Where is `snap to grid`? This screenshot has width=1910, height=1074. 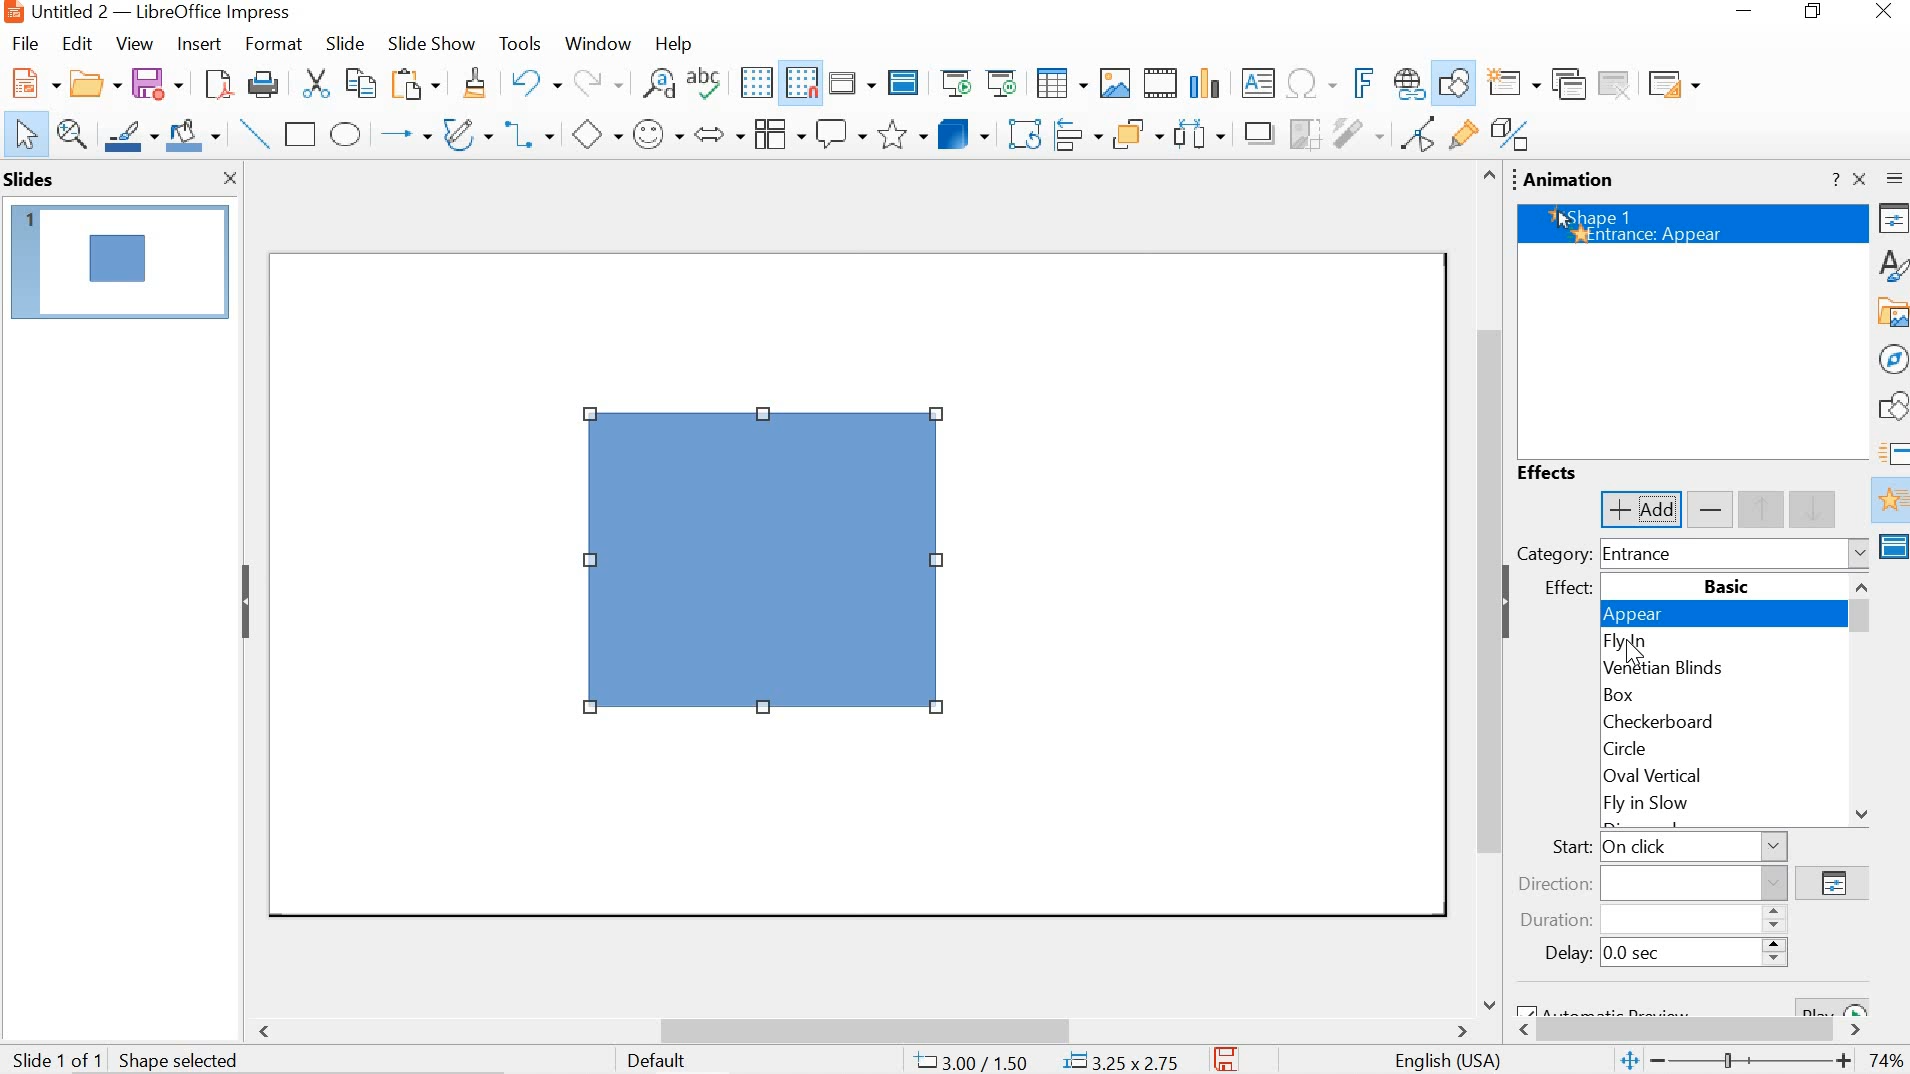 snap to grid is located at coordinates (802, 84).